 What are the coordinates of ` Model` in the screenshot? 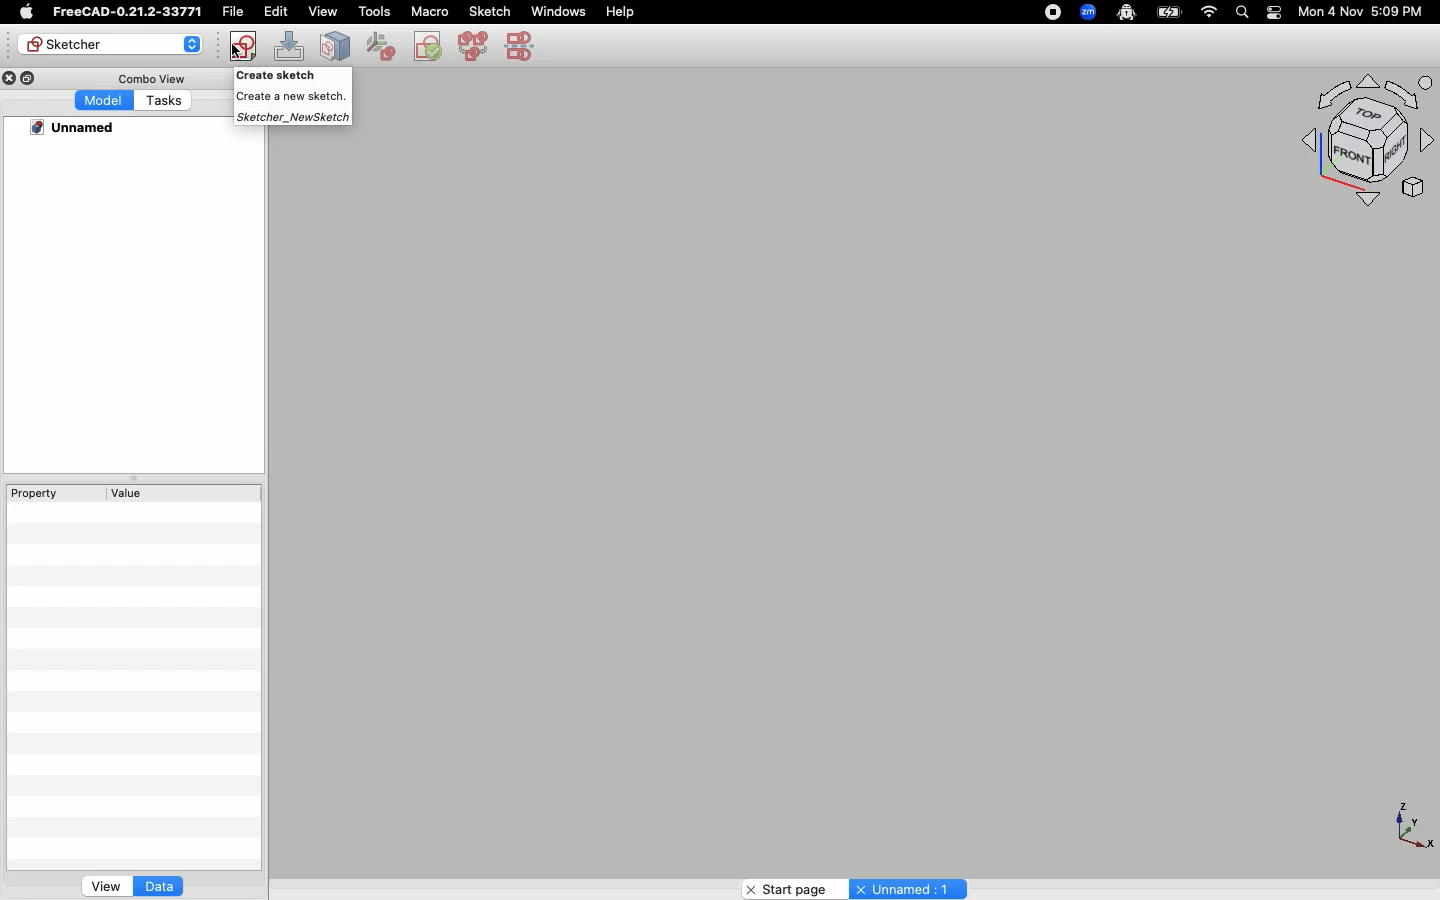 It's located at (104, 100).